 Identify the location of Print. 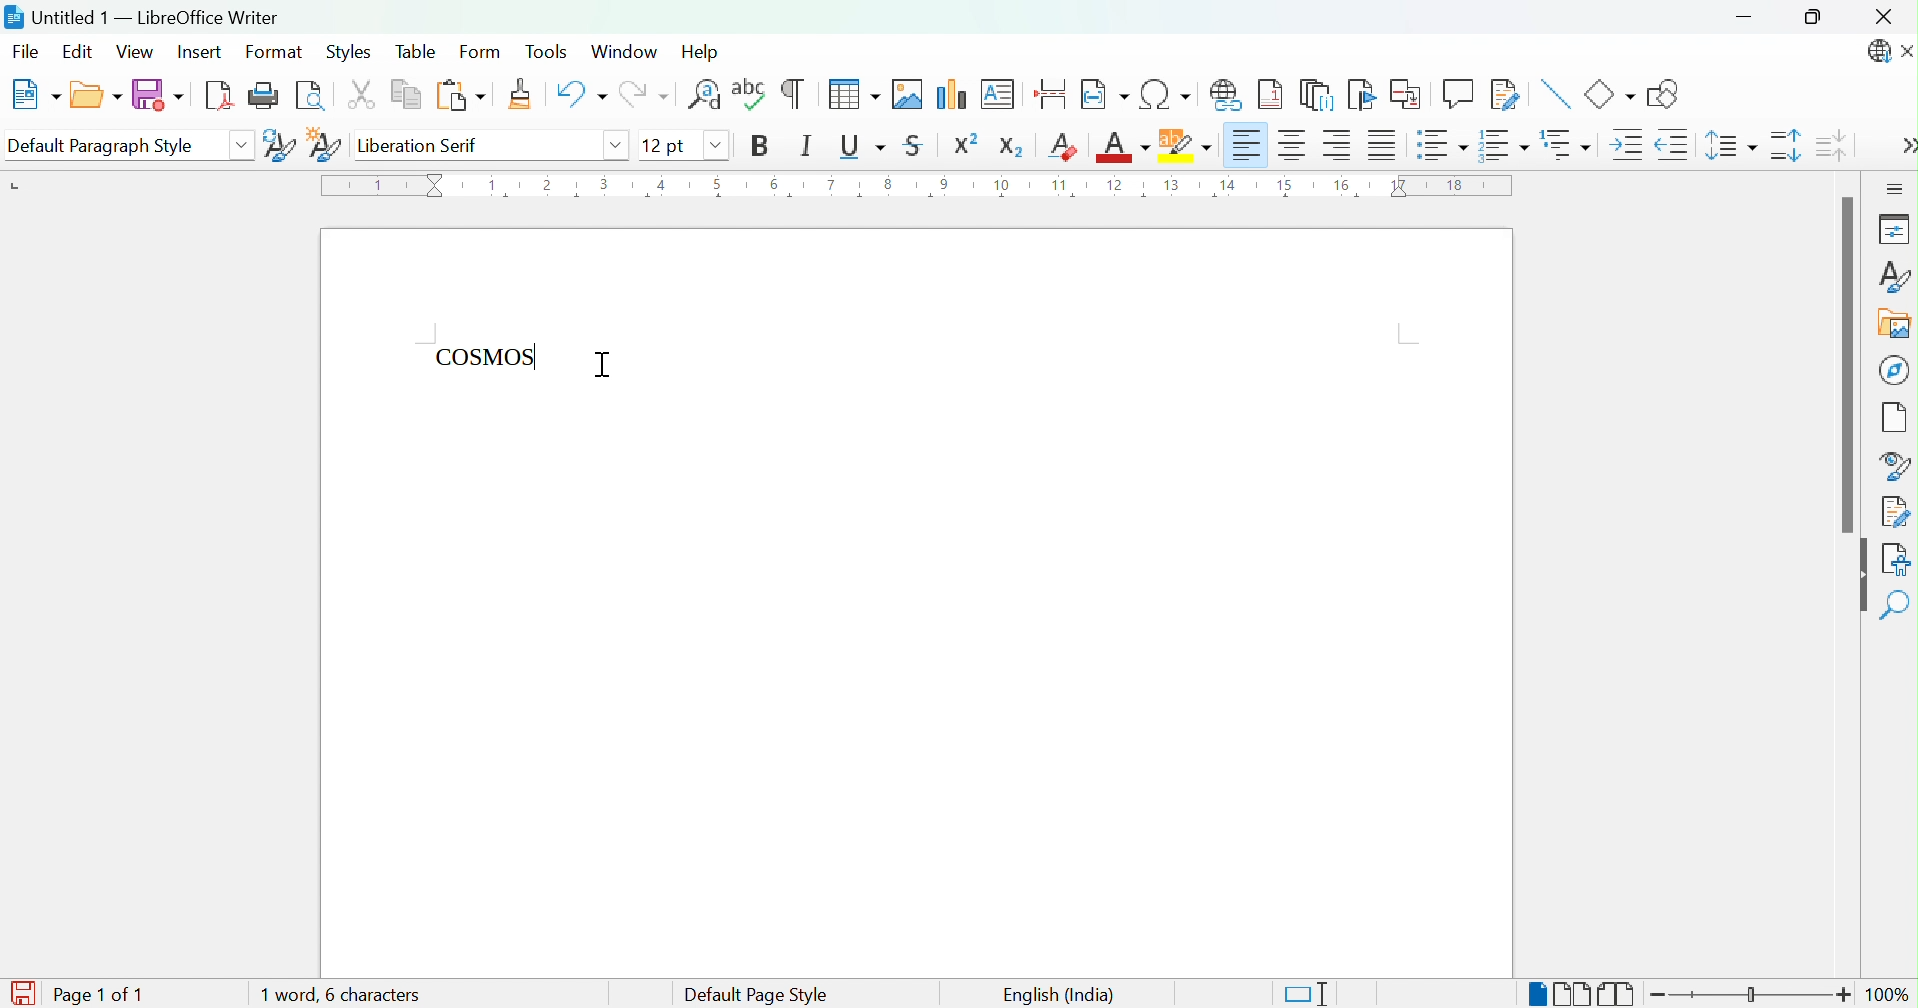
(265, 95).